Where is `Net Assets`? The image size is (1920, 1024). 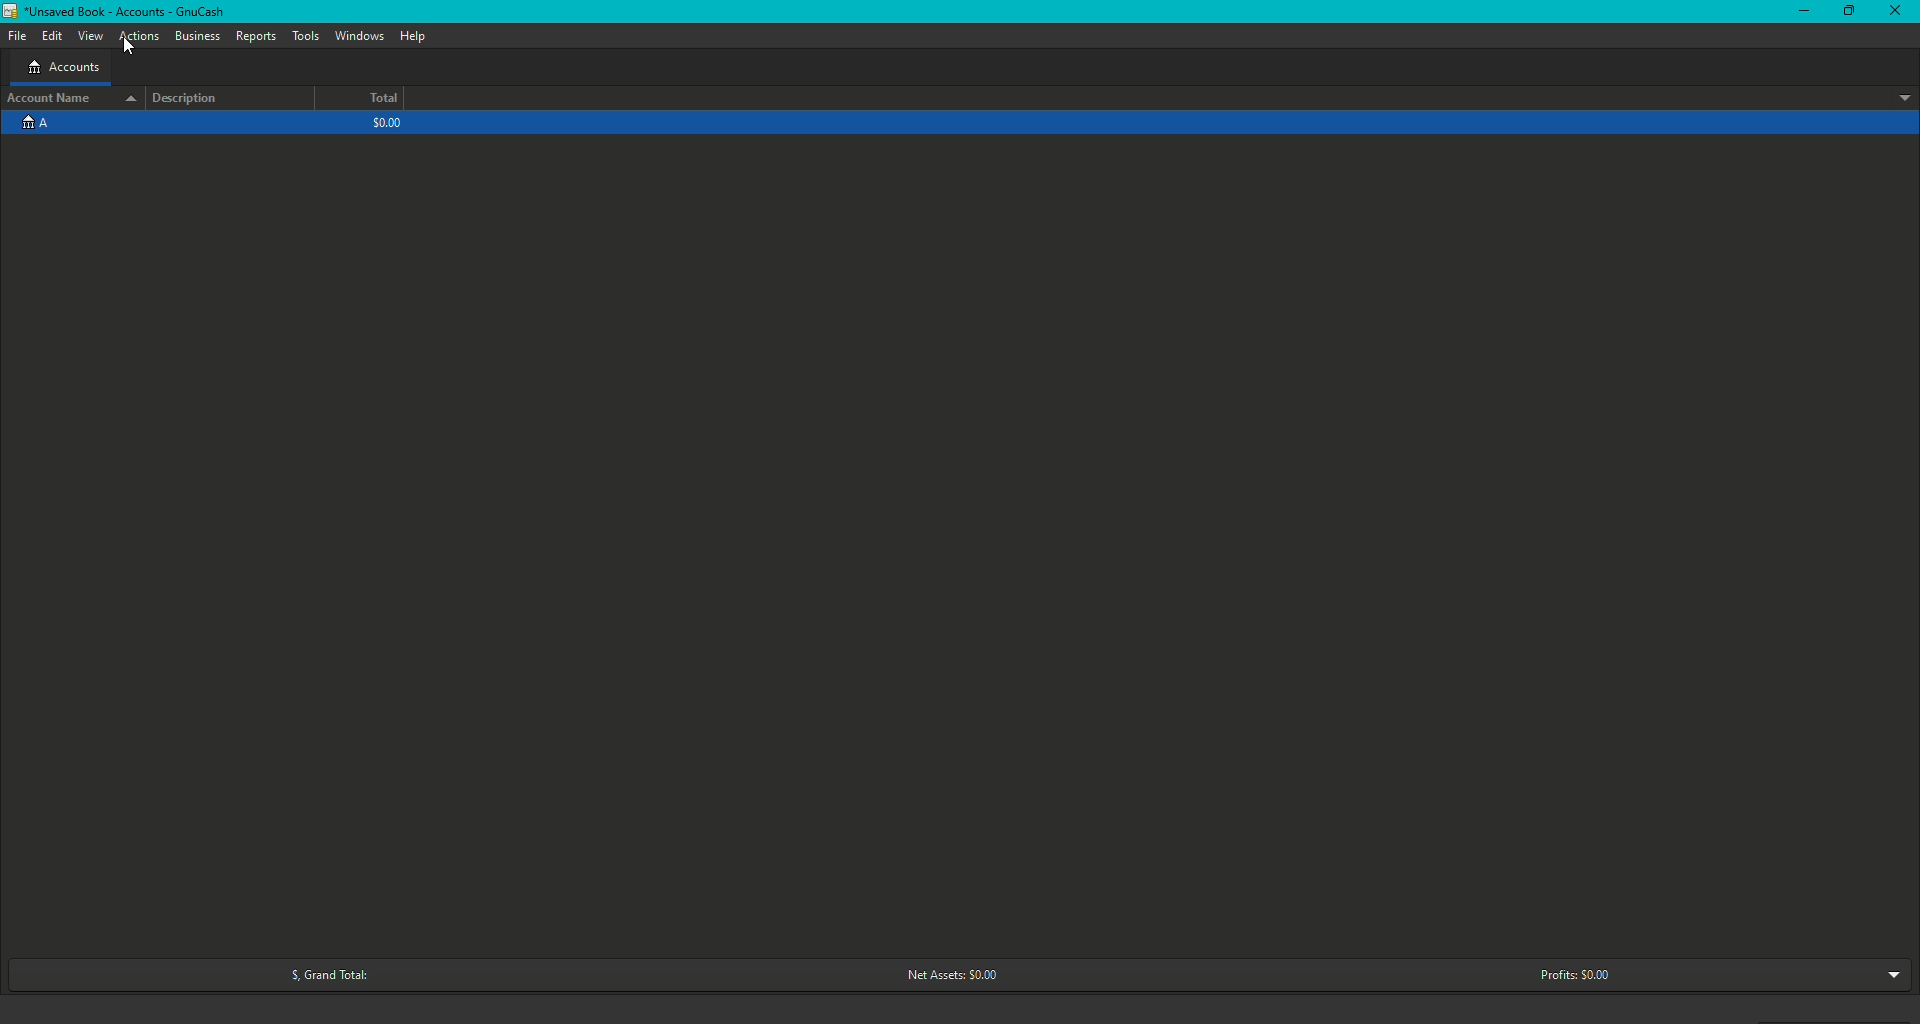
Net Assets is located at coordinates (948, 975).